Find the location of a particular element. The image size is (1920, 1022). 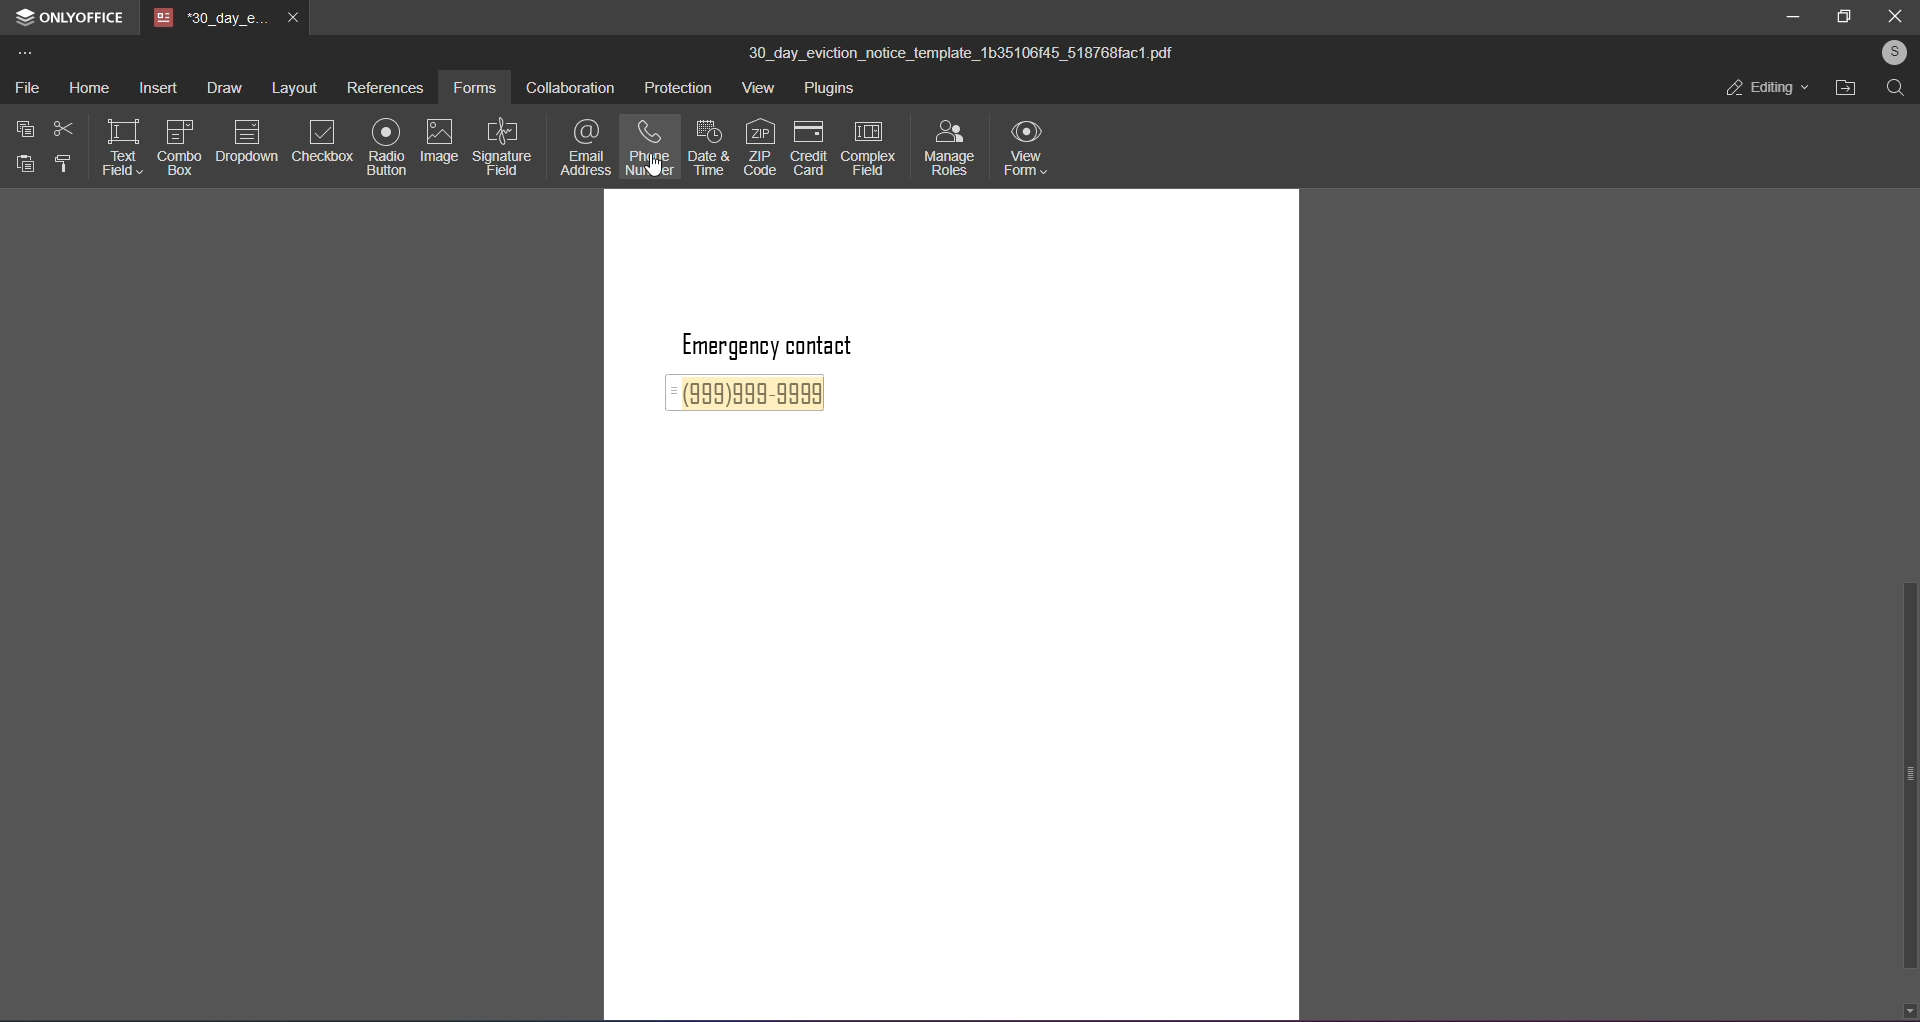

view is located at coordinates (758, 89).